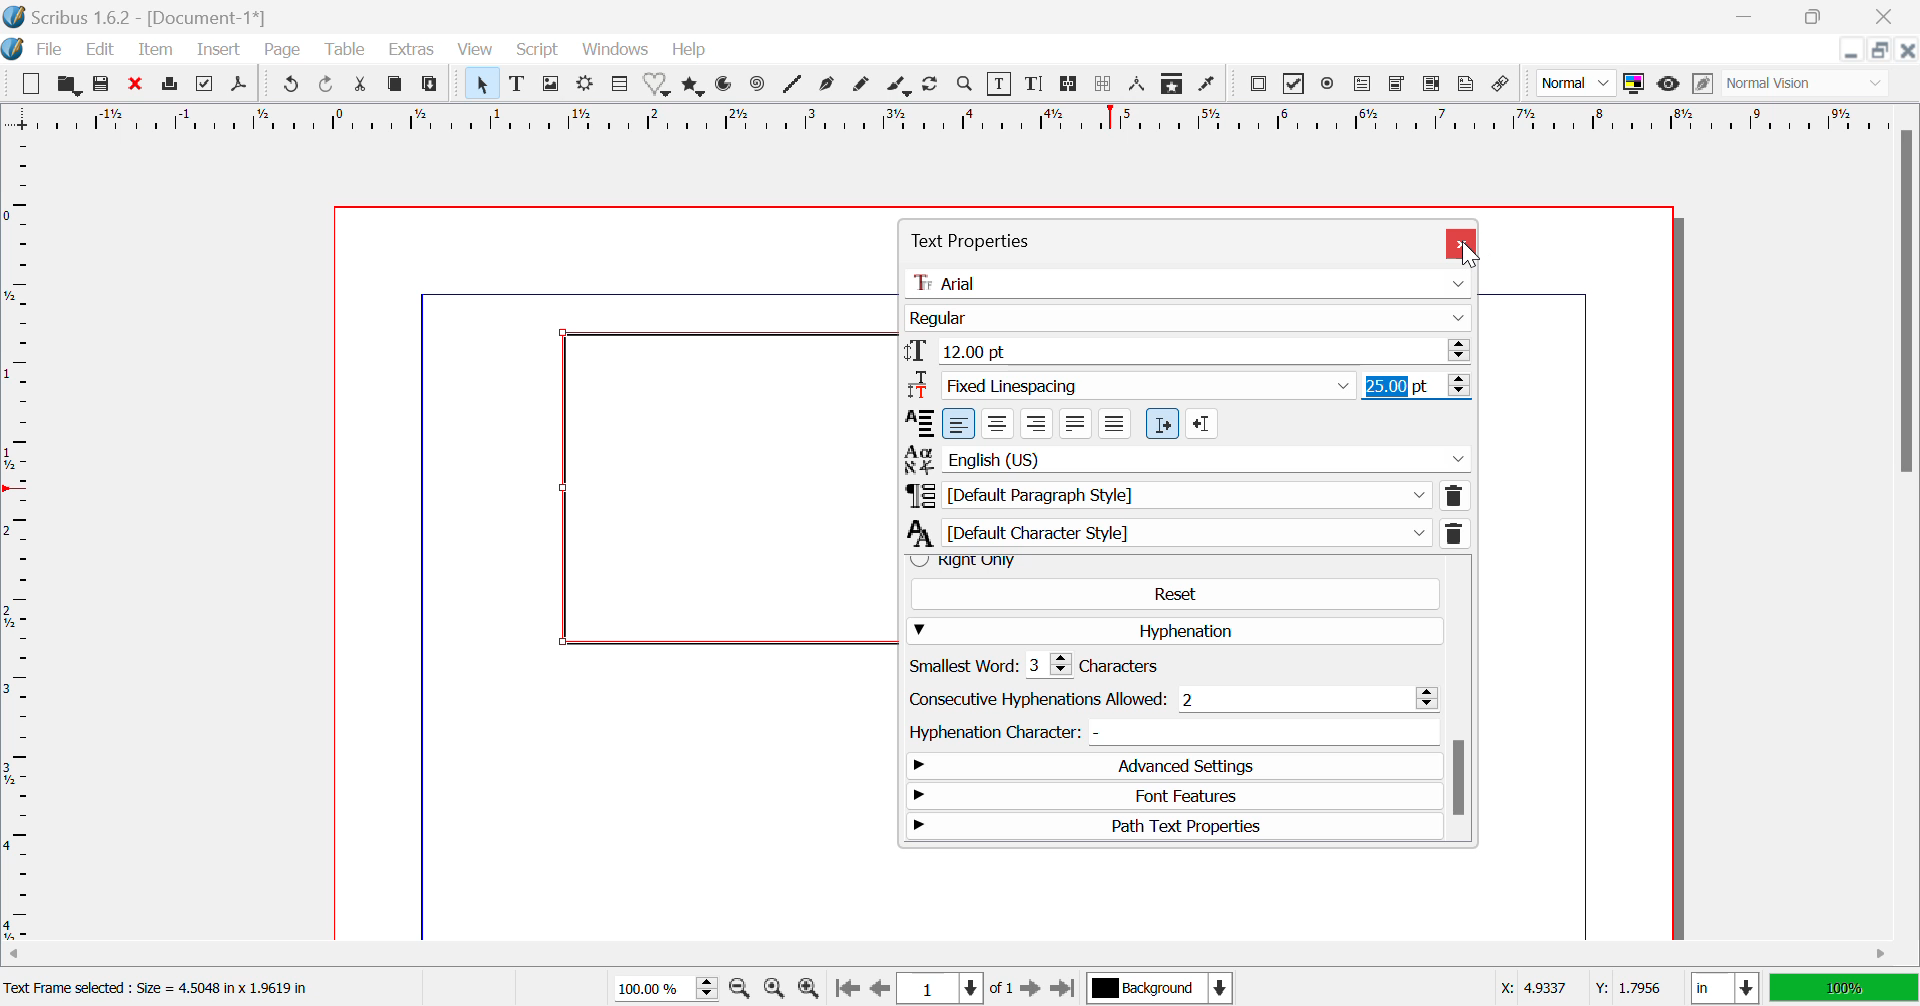 The height and width of the screenshot is (1006, 1920). Describe the element at coordinates (1162, 424) in the screenshot. I see `Left to right paragraph` at that location.